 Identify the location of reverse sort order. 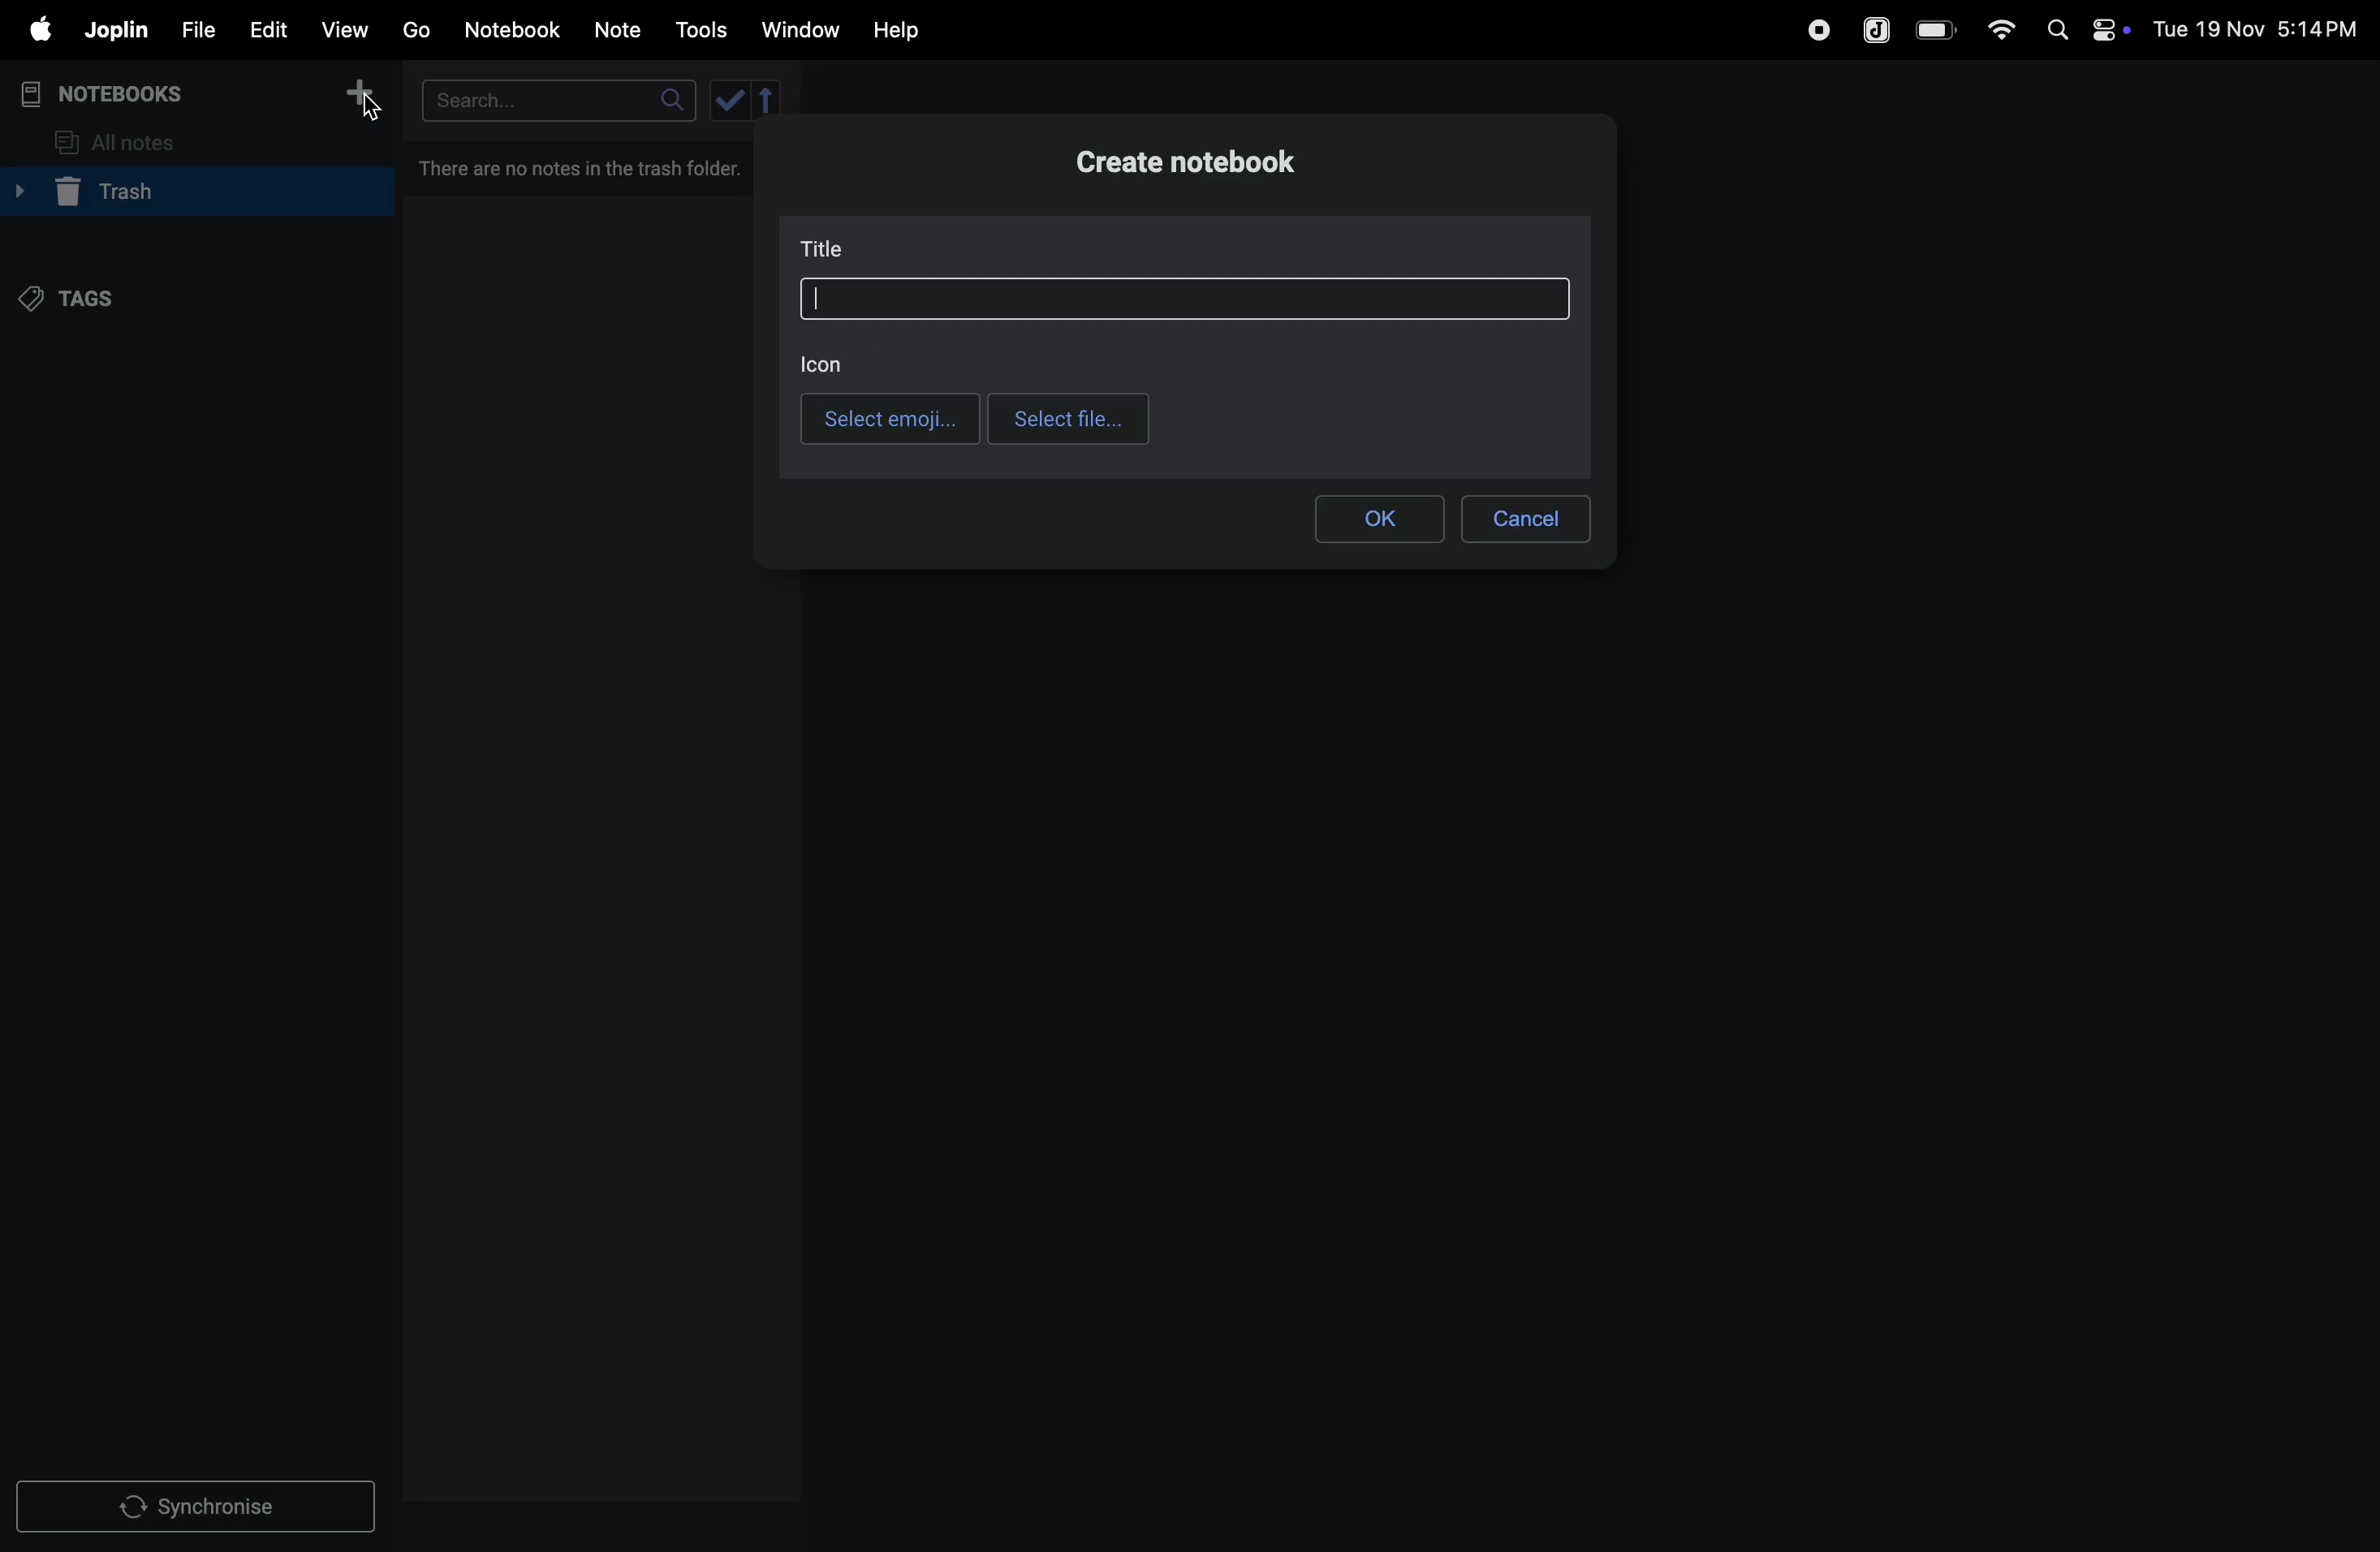
(771, 100).